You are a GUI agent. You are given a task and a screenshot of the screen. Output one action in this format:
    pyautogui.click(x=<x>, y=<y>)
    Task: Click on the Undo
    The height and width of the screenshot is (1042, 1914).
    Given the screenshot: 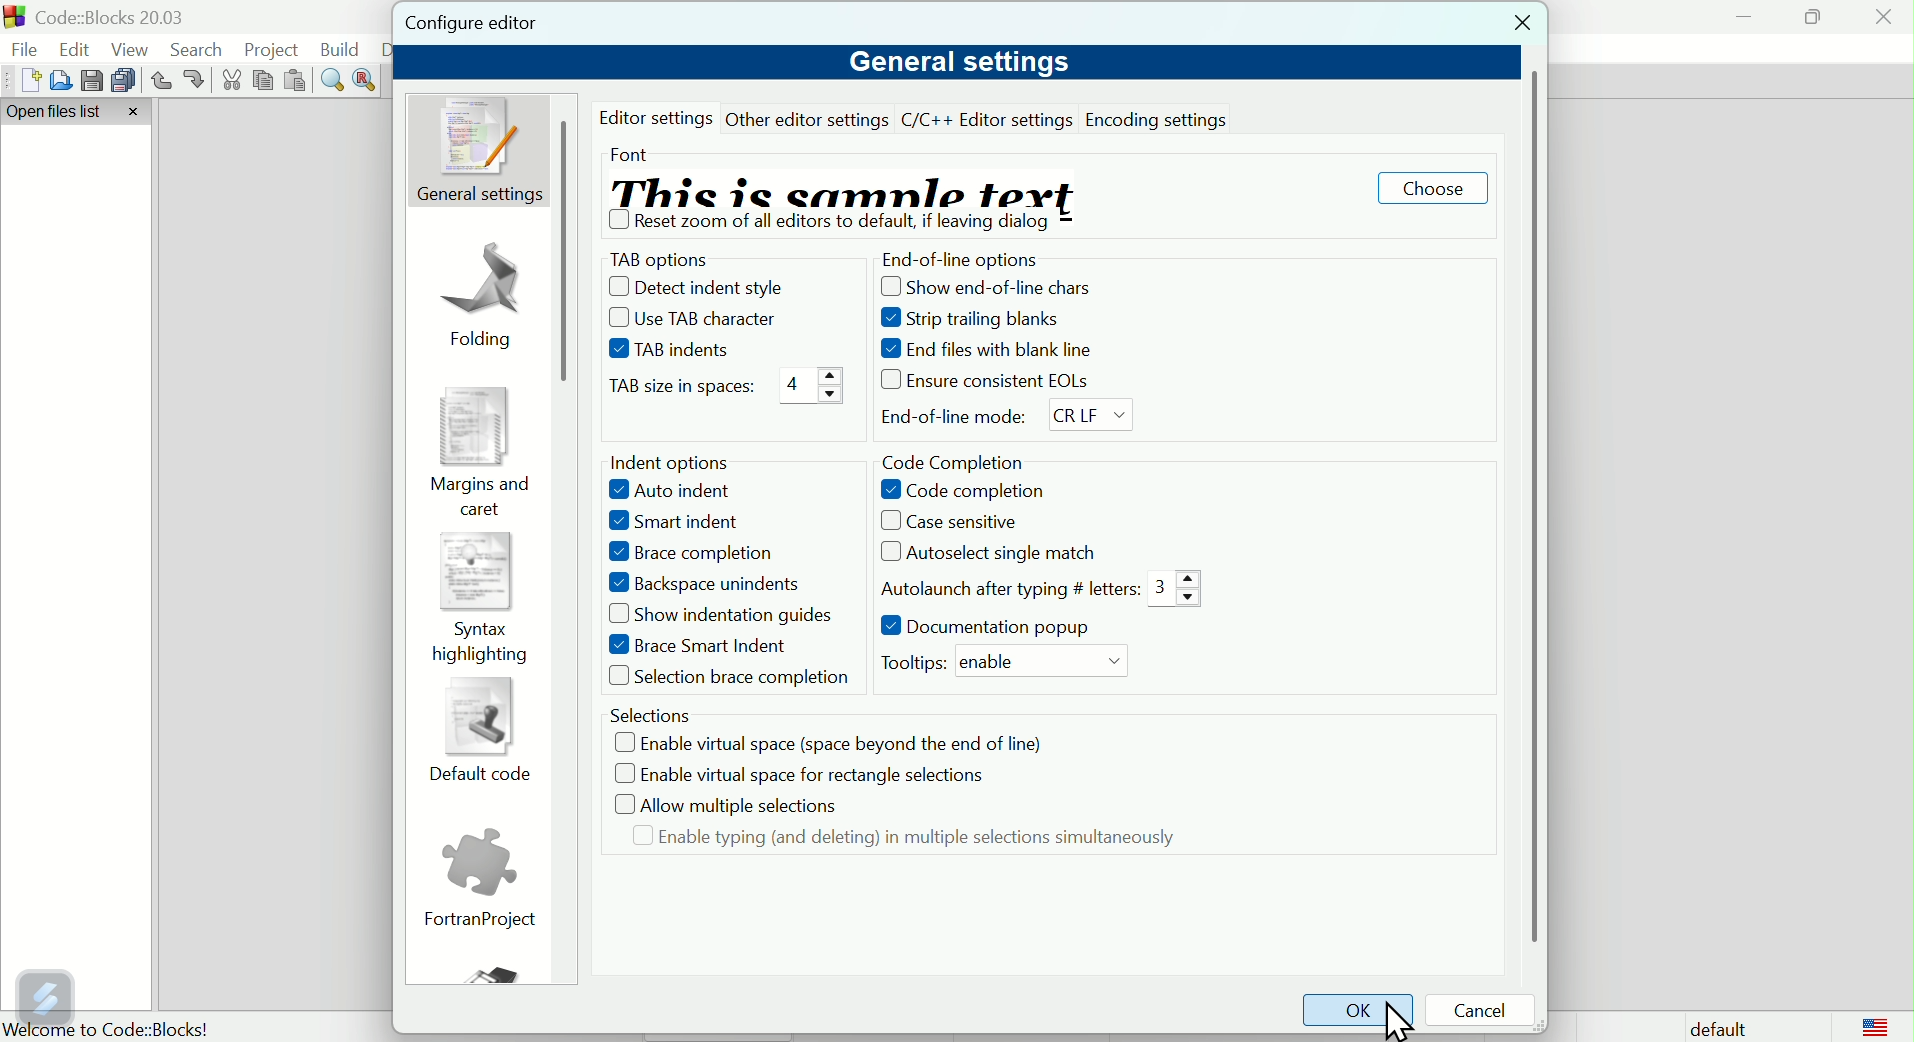 What is the action you would take?
    pyautogui.click(x=160, y=81)
    